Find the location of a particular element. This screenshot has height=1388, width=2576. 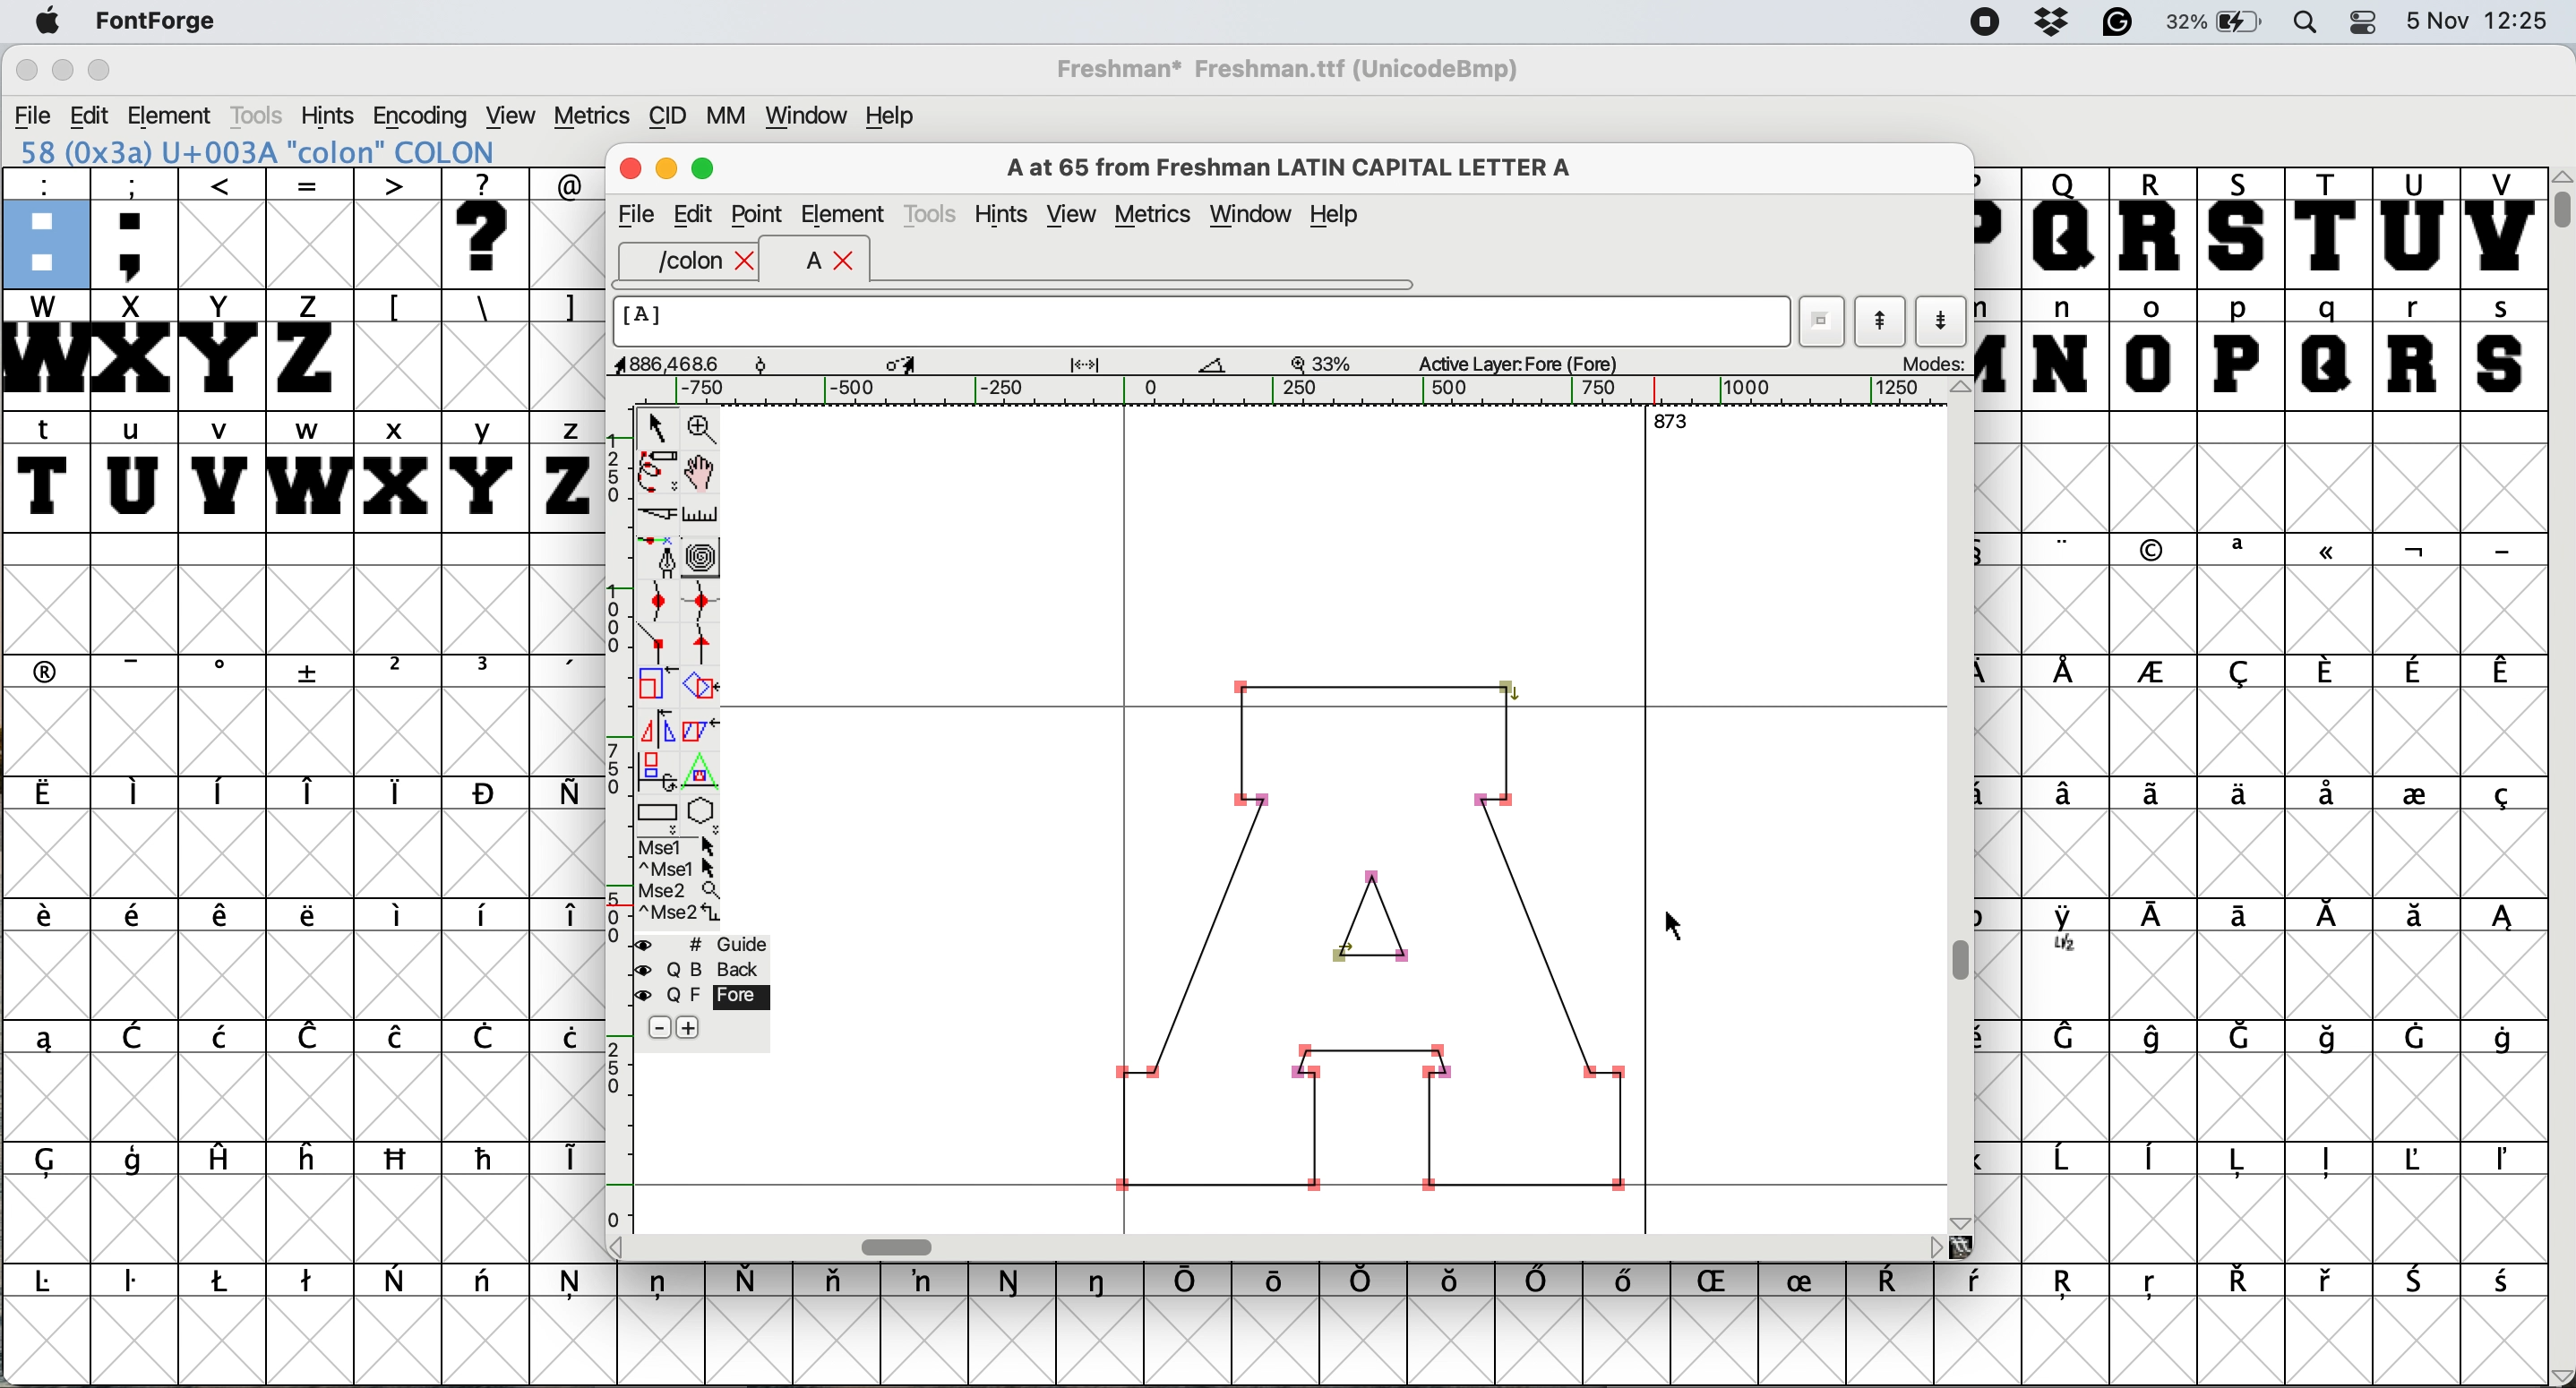

symbol is located at coordinates (2068, 1287).